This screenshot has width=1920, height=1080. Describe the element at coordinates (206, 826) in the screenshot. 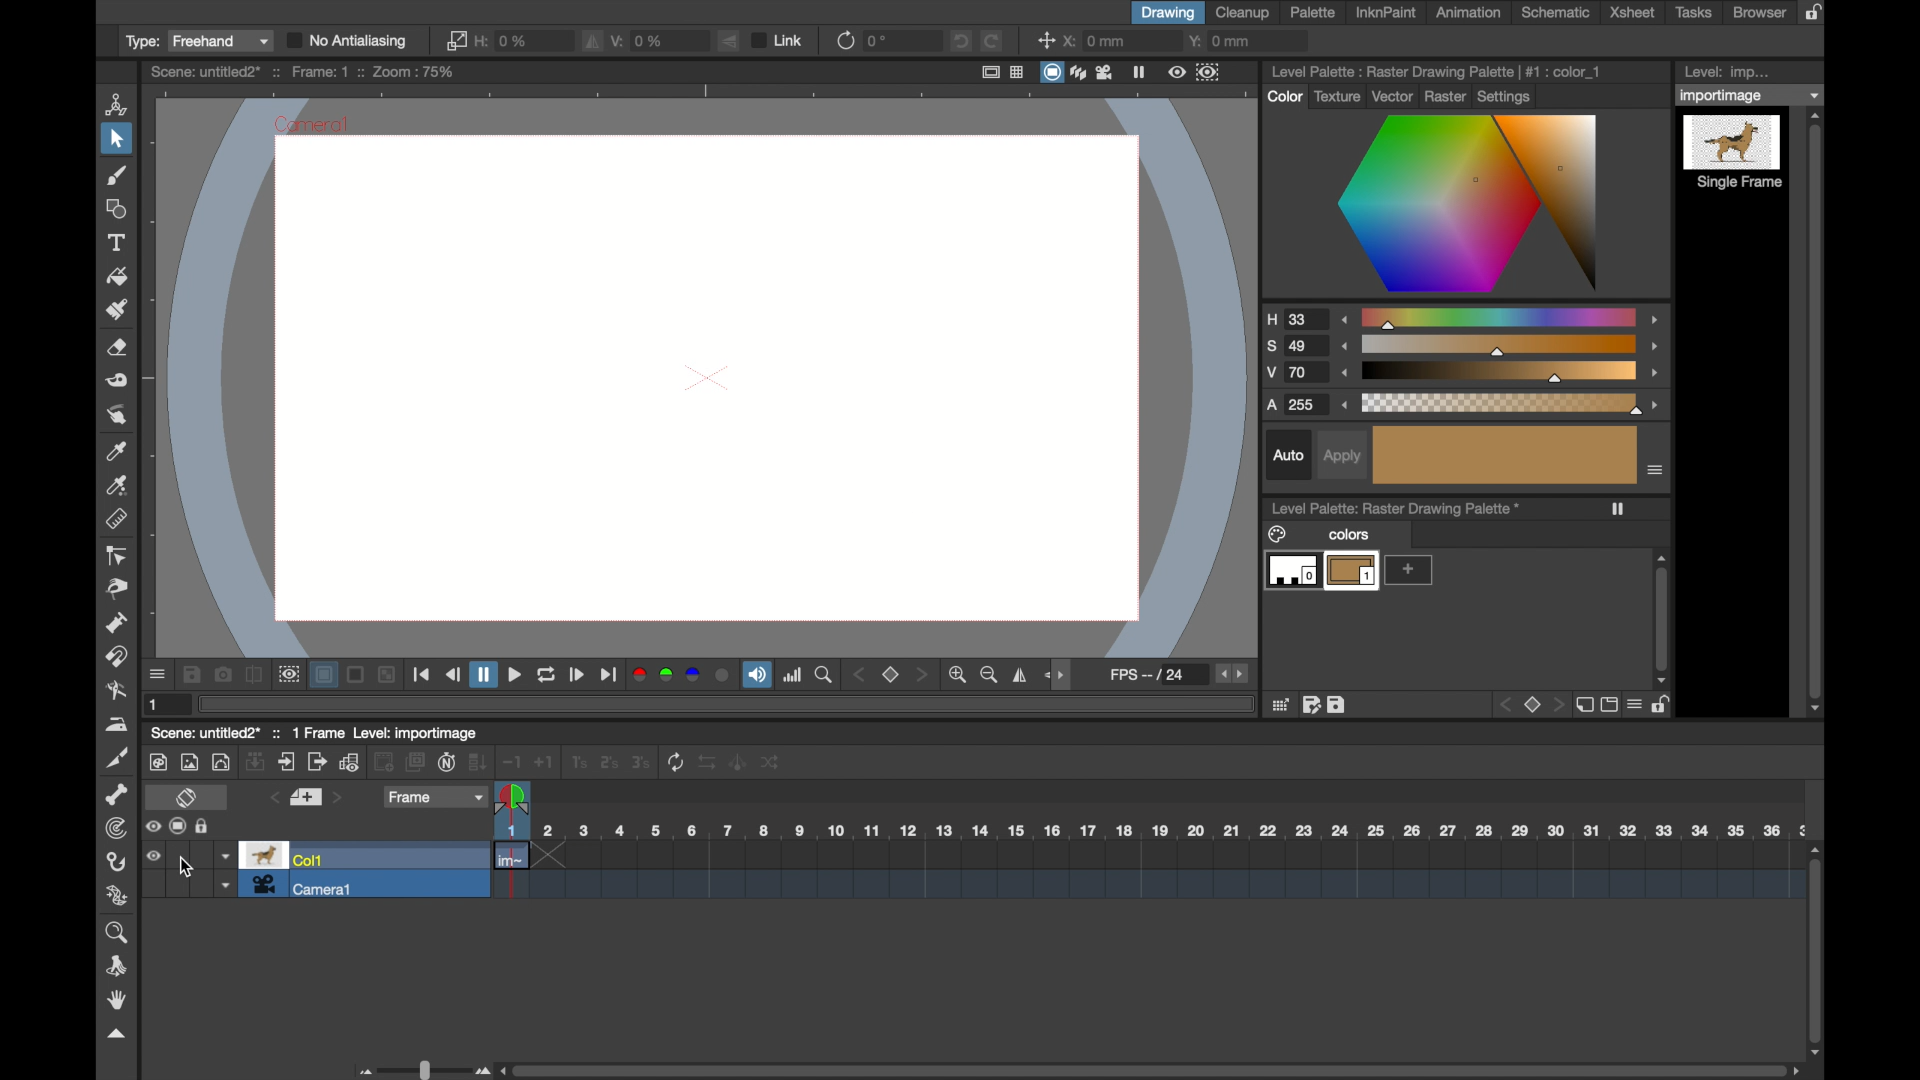

I see `unlock` at that location.